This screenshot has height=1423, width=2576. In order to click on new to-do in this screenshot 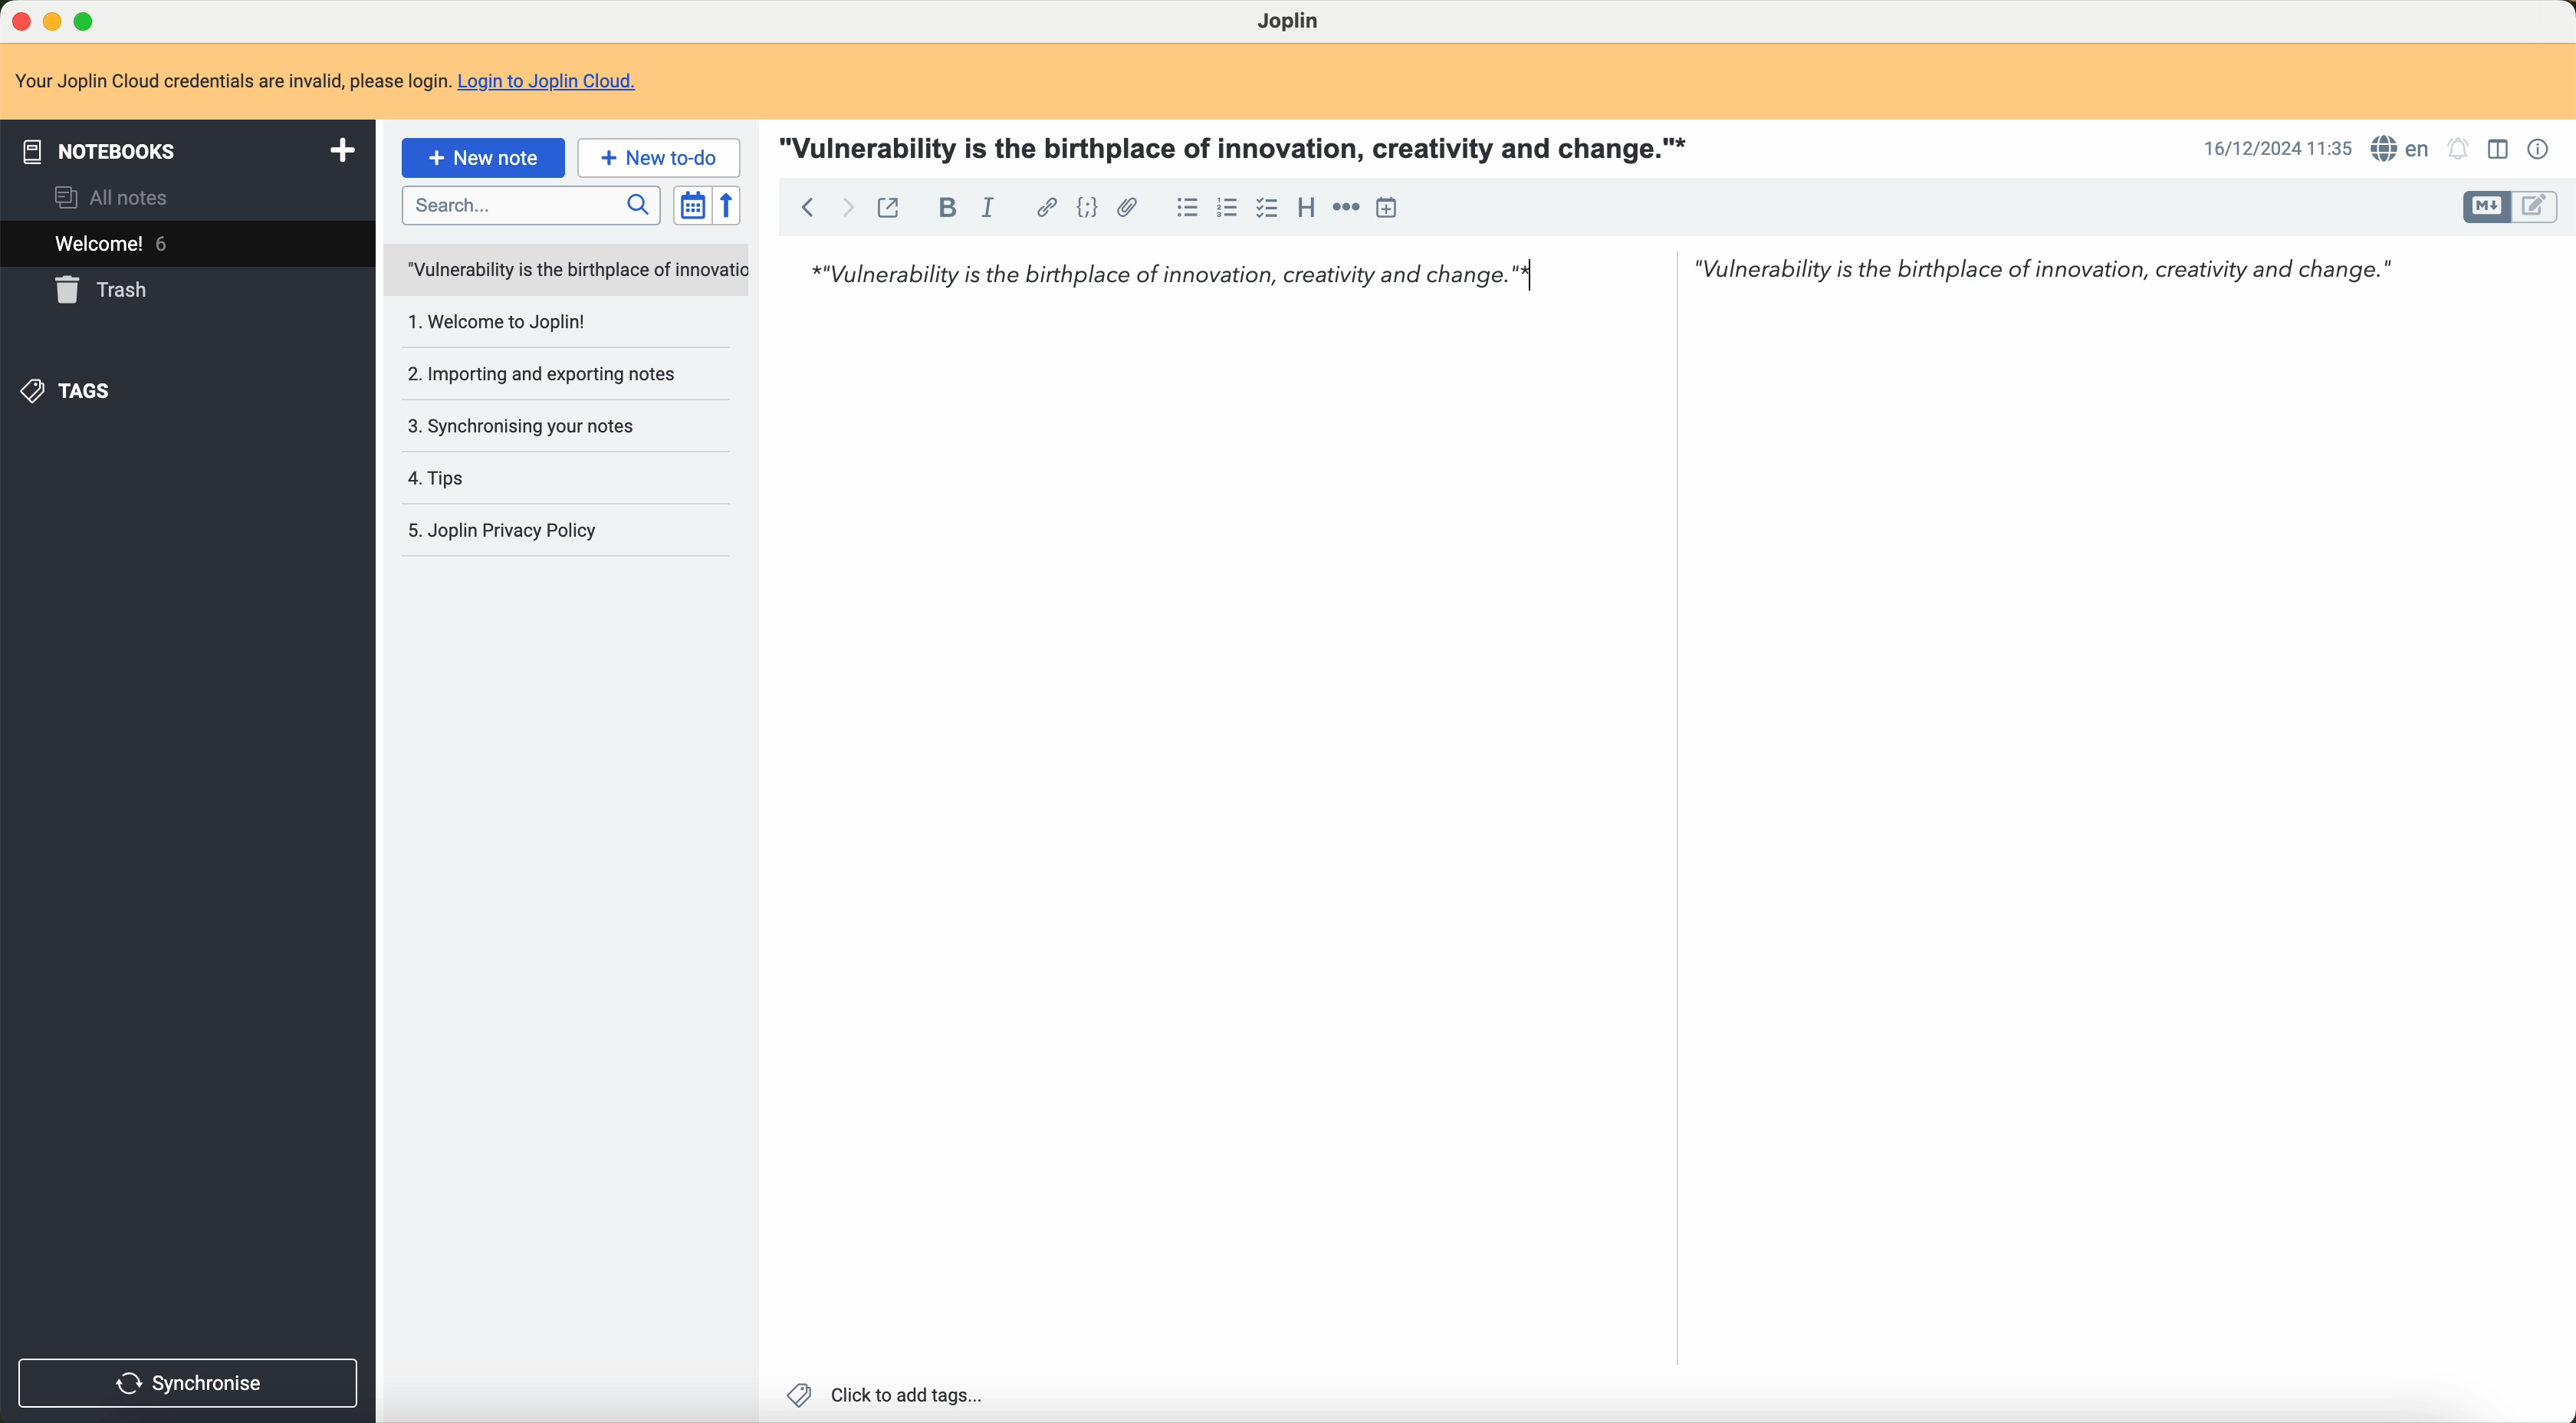, I will do `click(660, 158)`.